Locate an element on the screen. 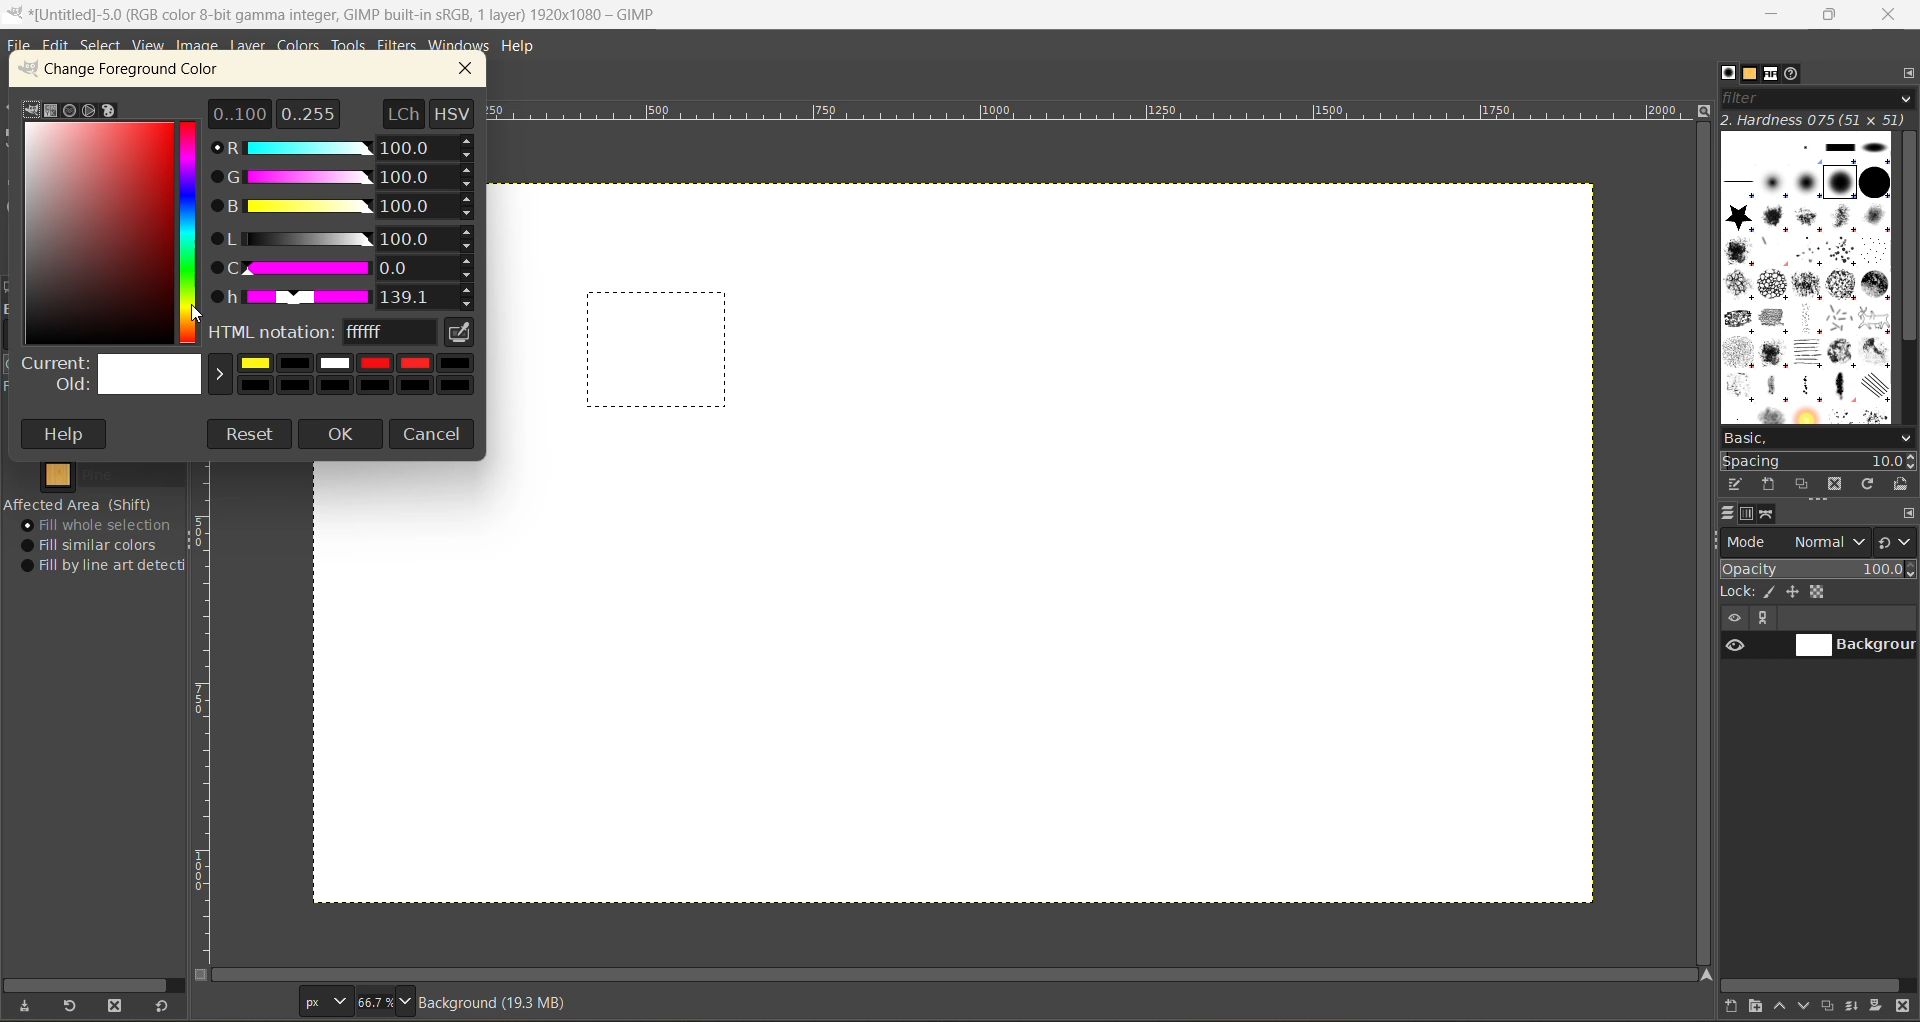  select is located at coordinates (105, 48).